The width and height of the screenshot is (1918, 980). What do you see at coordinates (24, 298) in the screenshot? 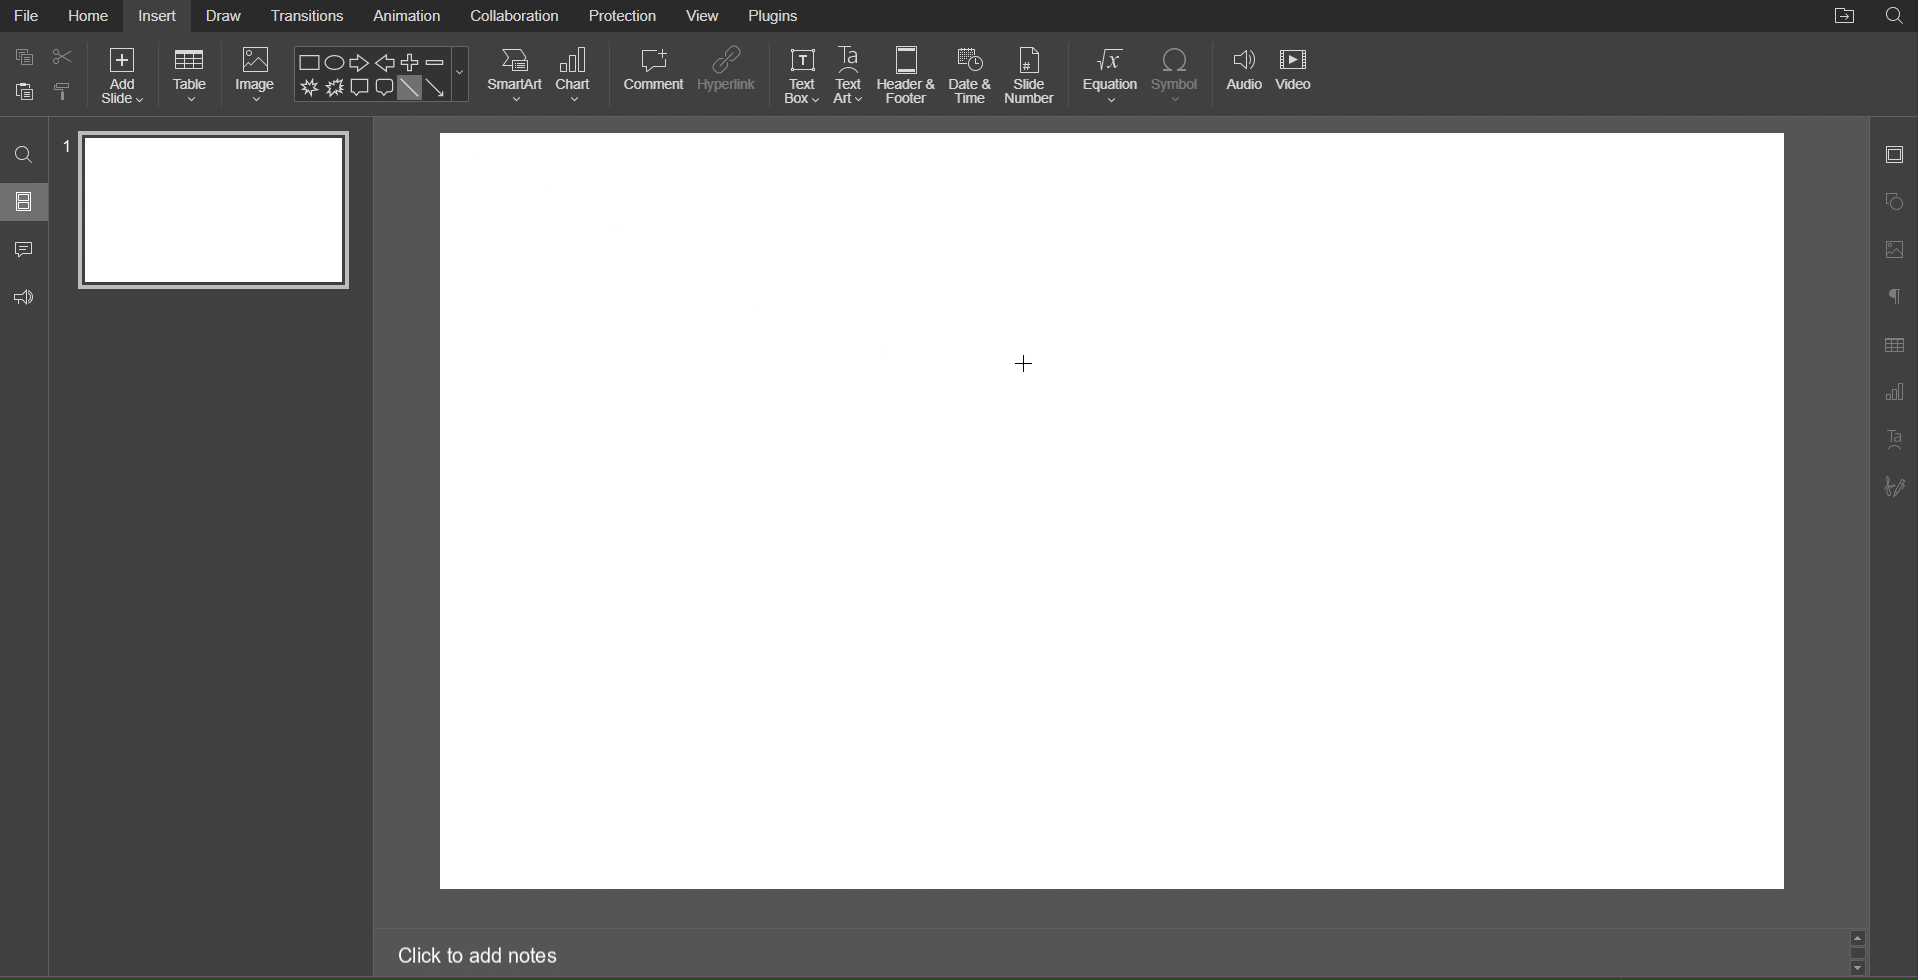
I see `Feedback and Support` at bounding box center [24, 298].